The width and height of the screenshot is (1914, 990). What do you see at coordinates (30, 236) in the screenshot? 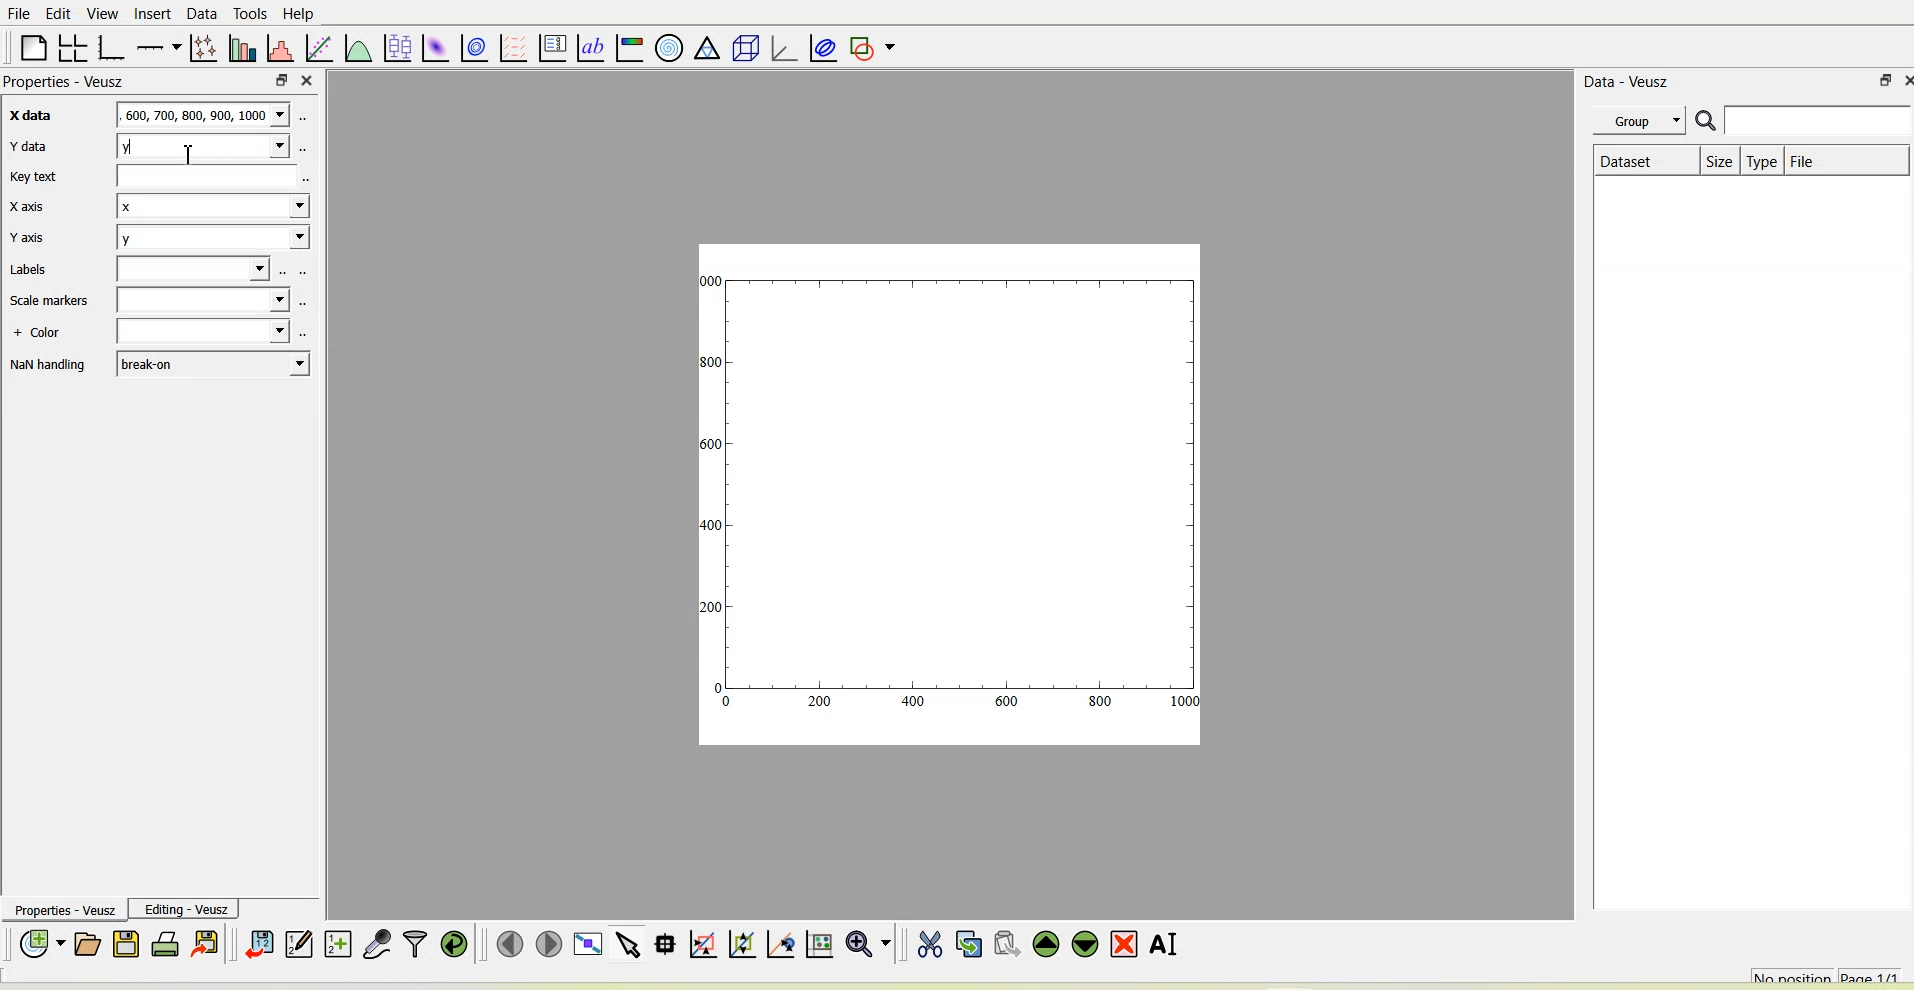
I see `Y axis` at bounding box center [30, 236].